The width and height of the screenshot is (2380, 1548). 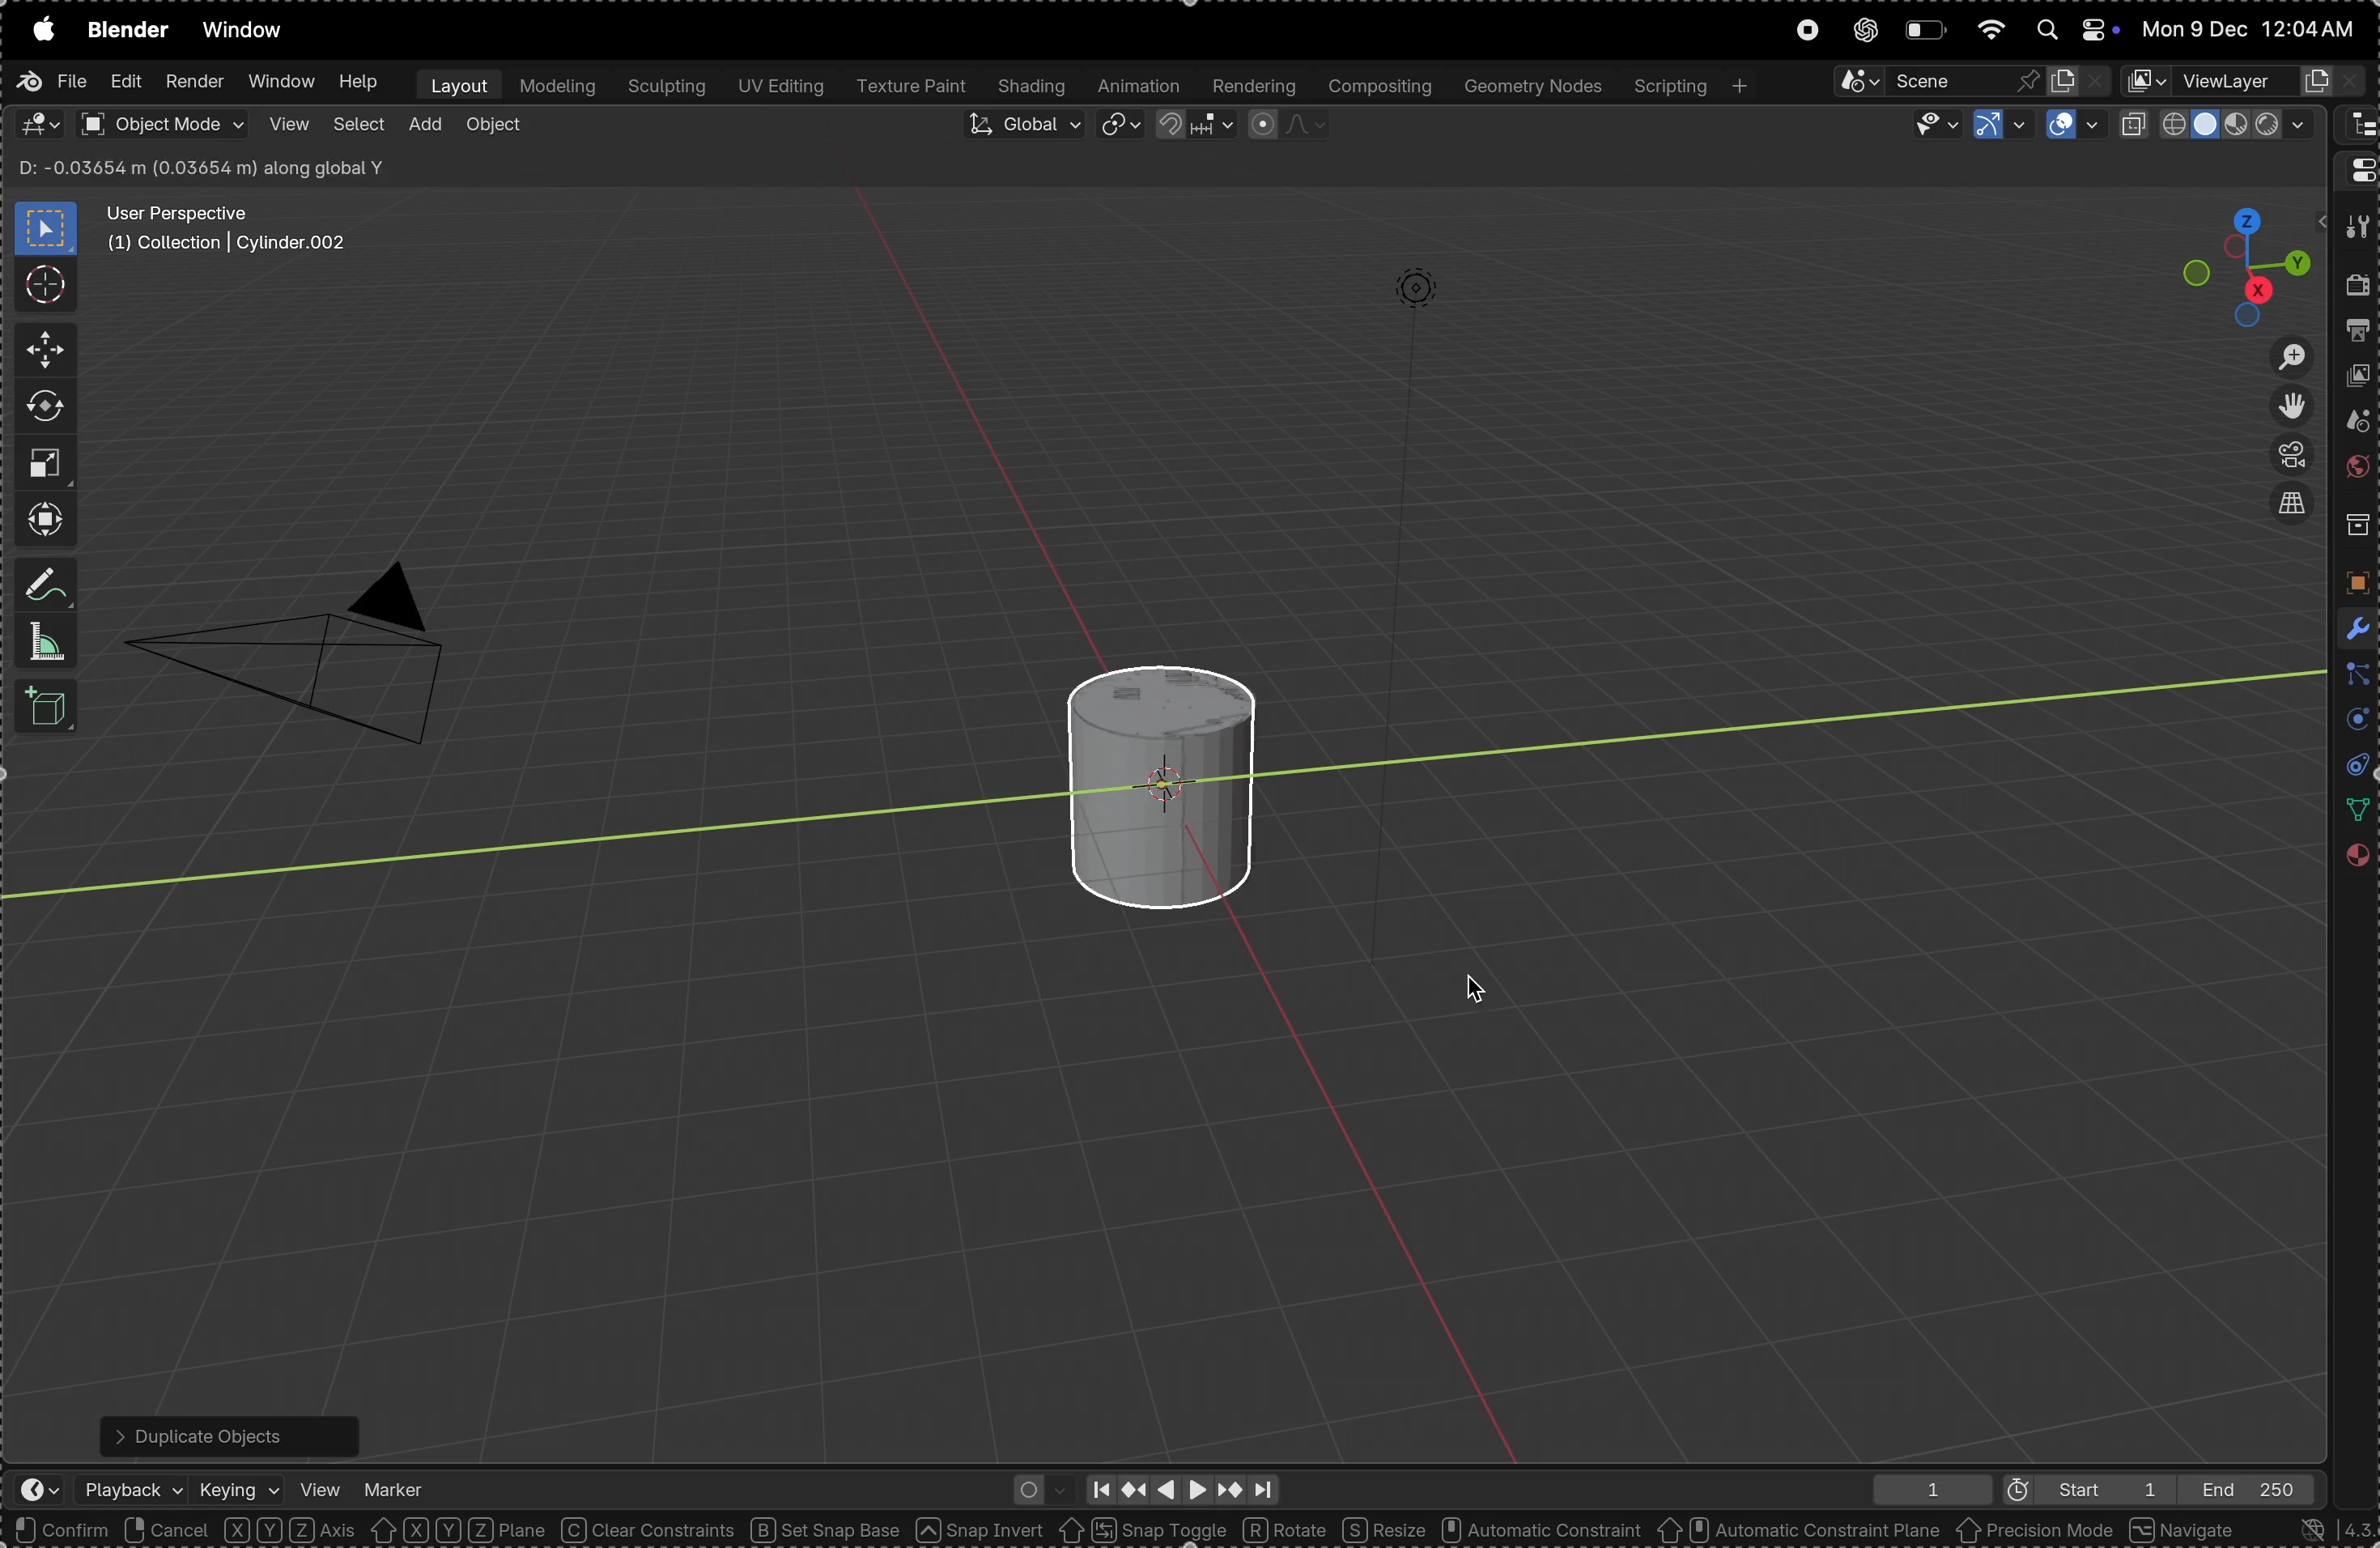 I want to click on options, so click(x=2259, y=170).